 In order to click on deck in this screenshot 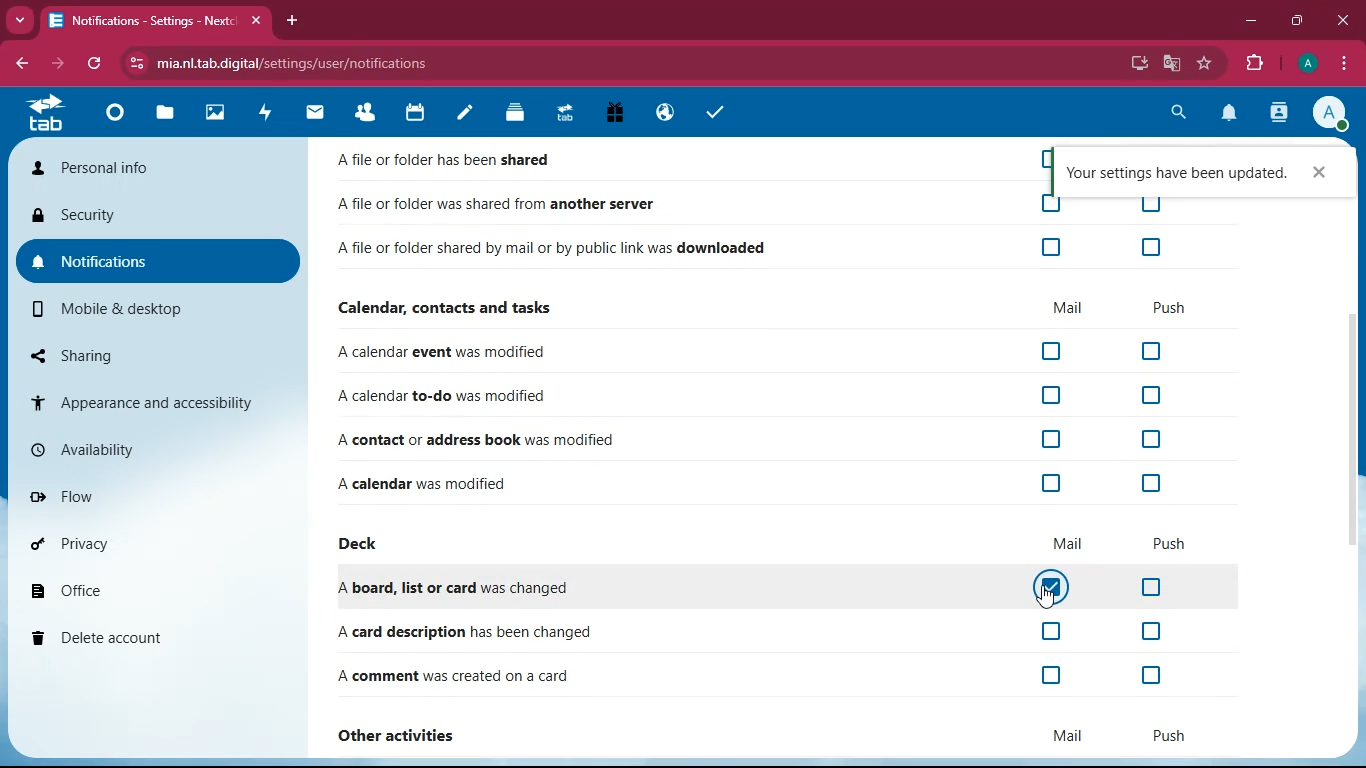, I will do `click(366, 540)`.